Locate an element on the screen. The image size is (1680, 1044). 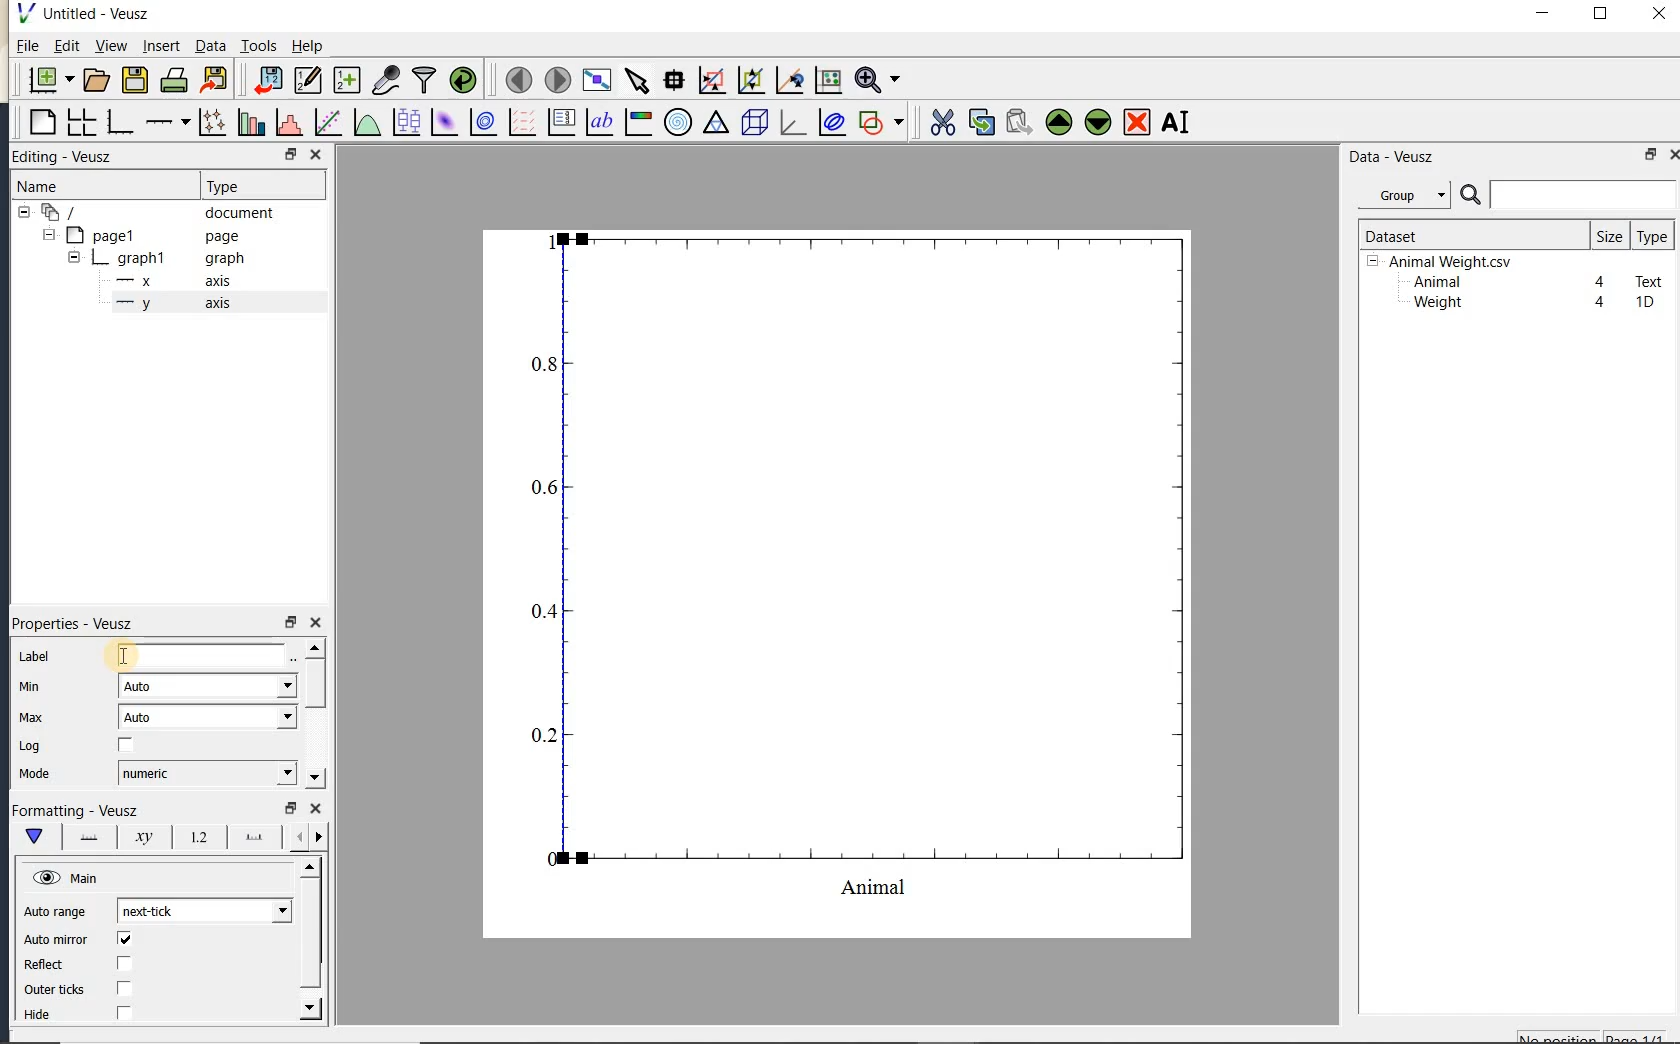
maximize is located at coordinates (1601, 14).